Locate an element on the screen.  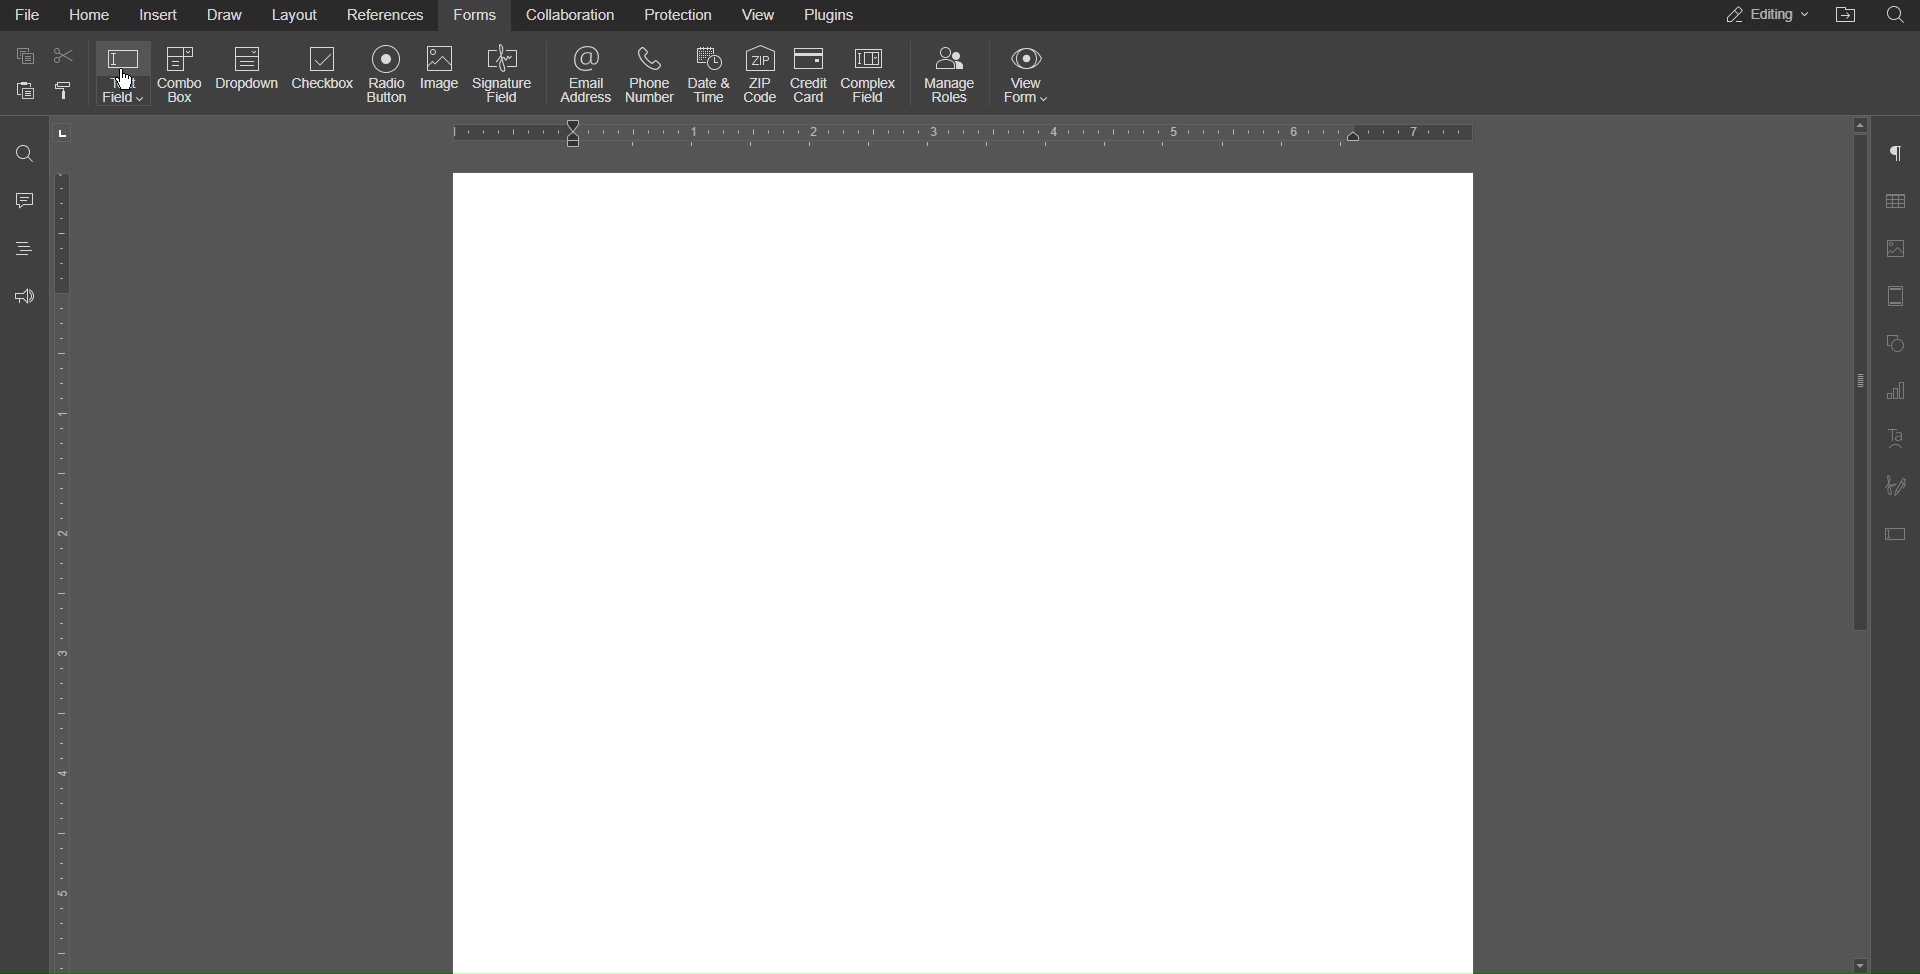
Layout is located at coordinates (298, 16).